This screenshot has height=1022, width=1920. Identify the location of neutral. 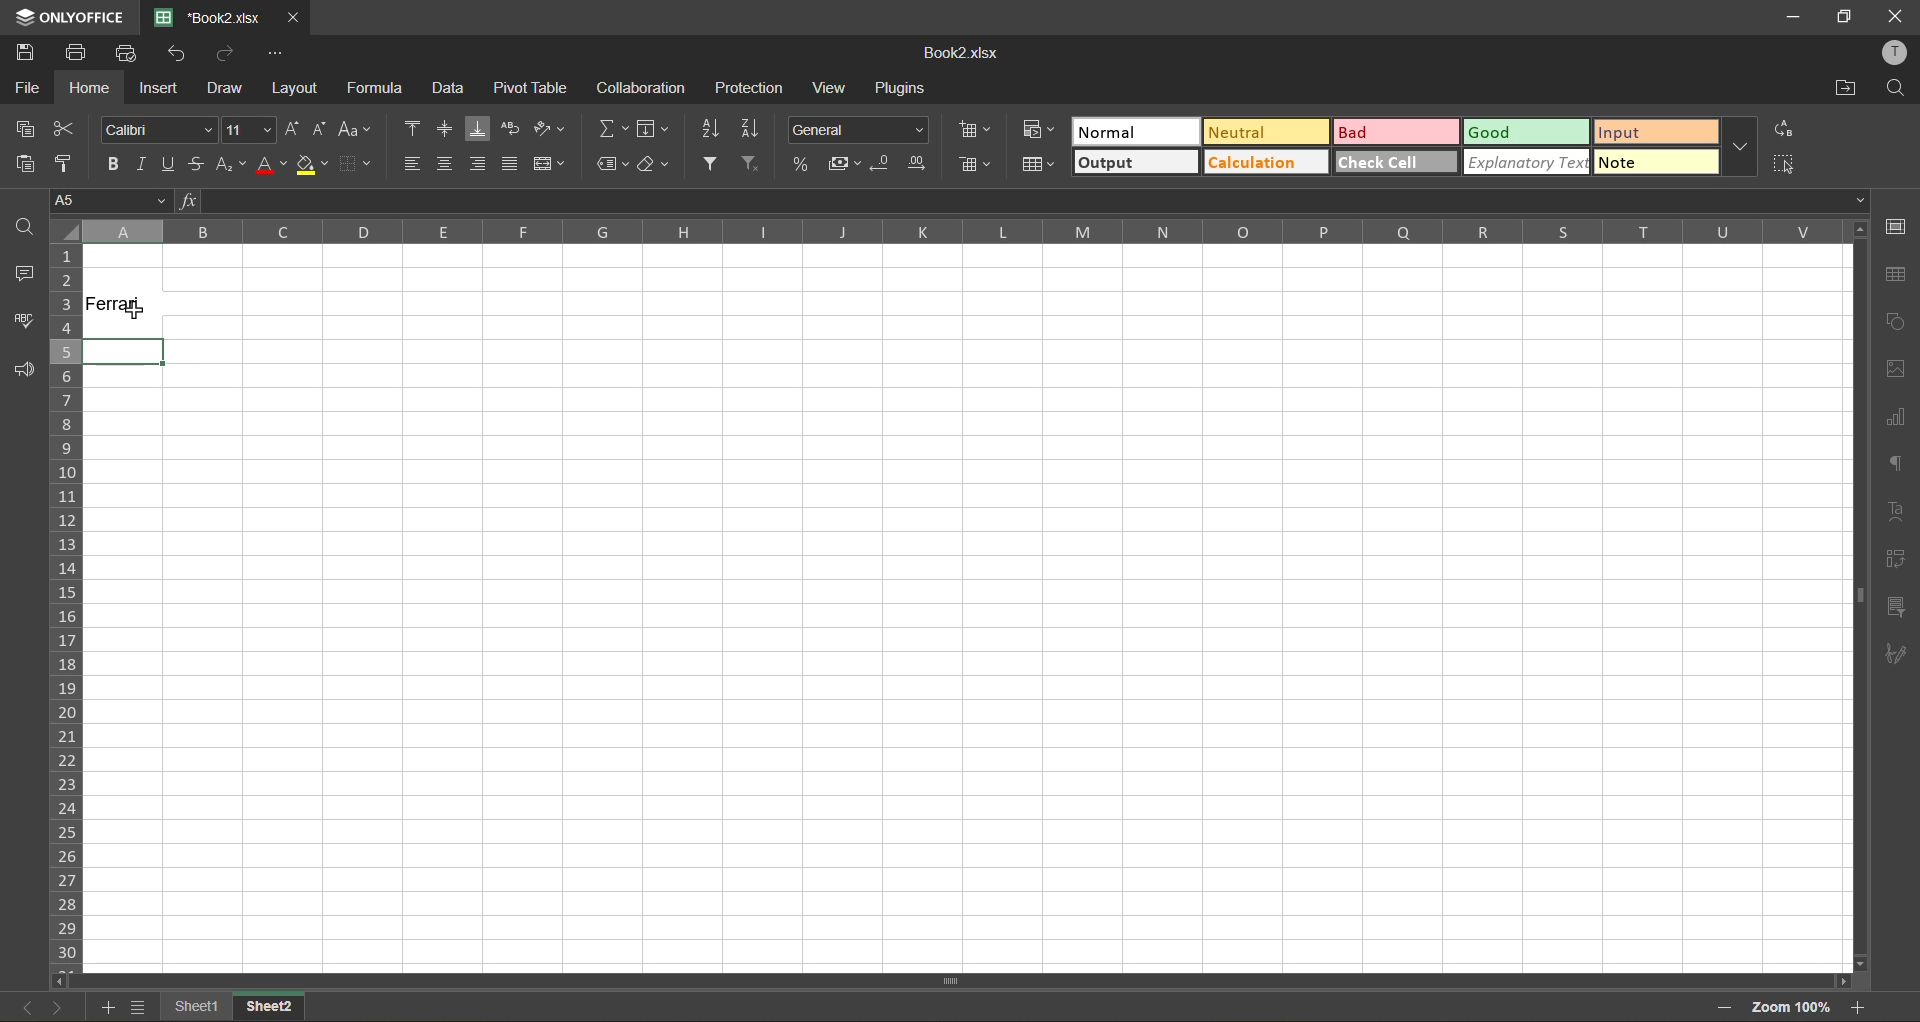
(1259, 130).